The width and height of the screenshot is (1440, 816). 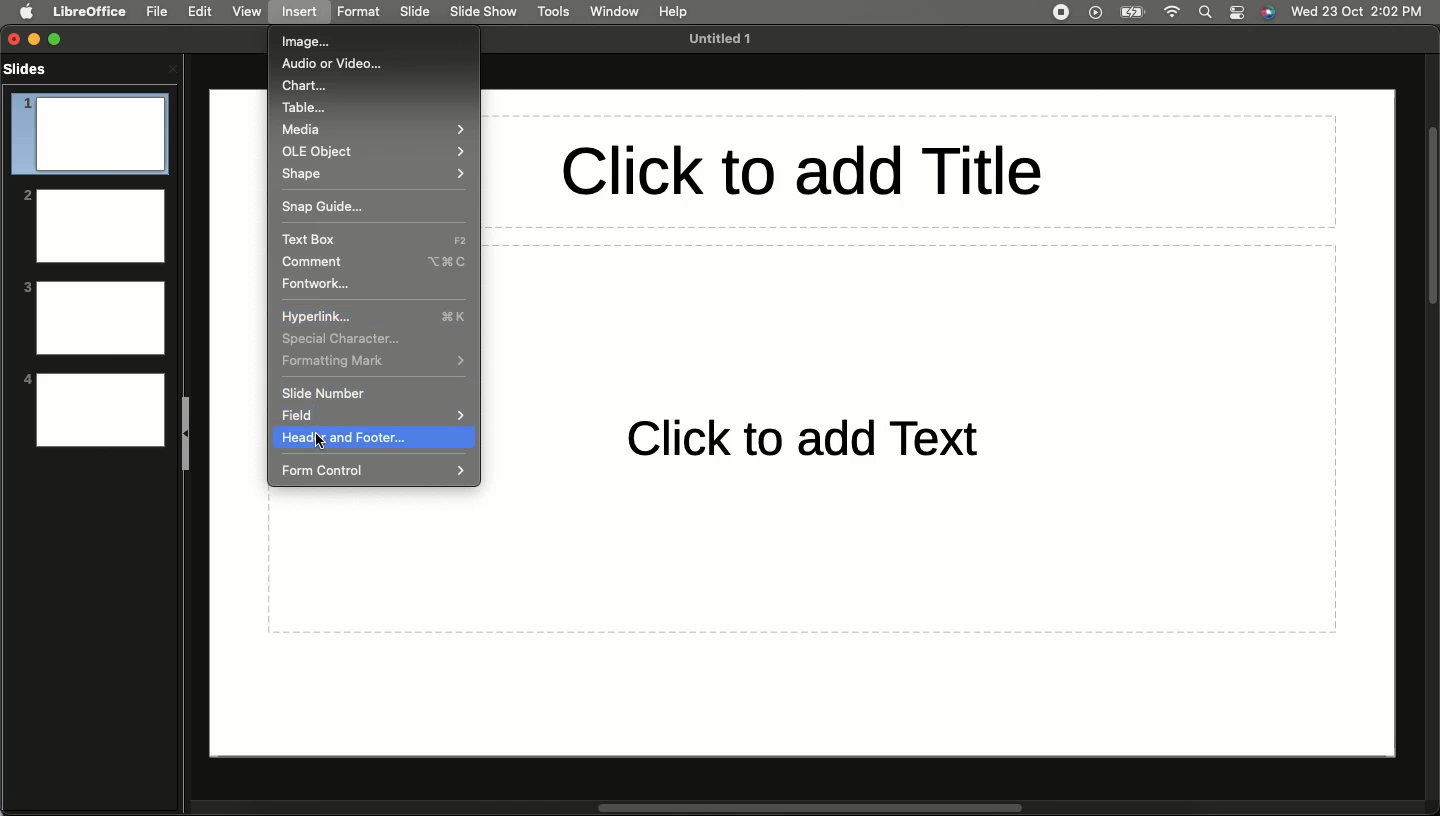 What do you see at coordinates (1431, 217) in the screenshot?
I see `Scroll` at bounding box center [1431, 217].